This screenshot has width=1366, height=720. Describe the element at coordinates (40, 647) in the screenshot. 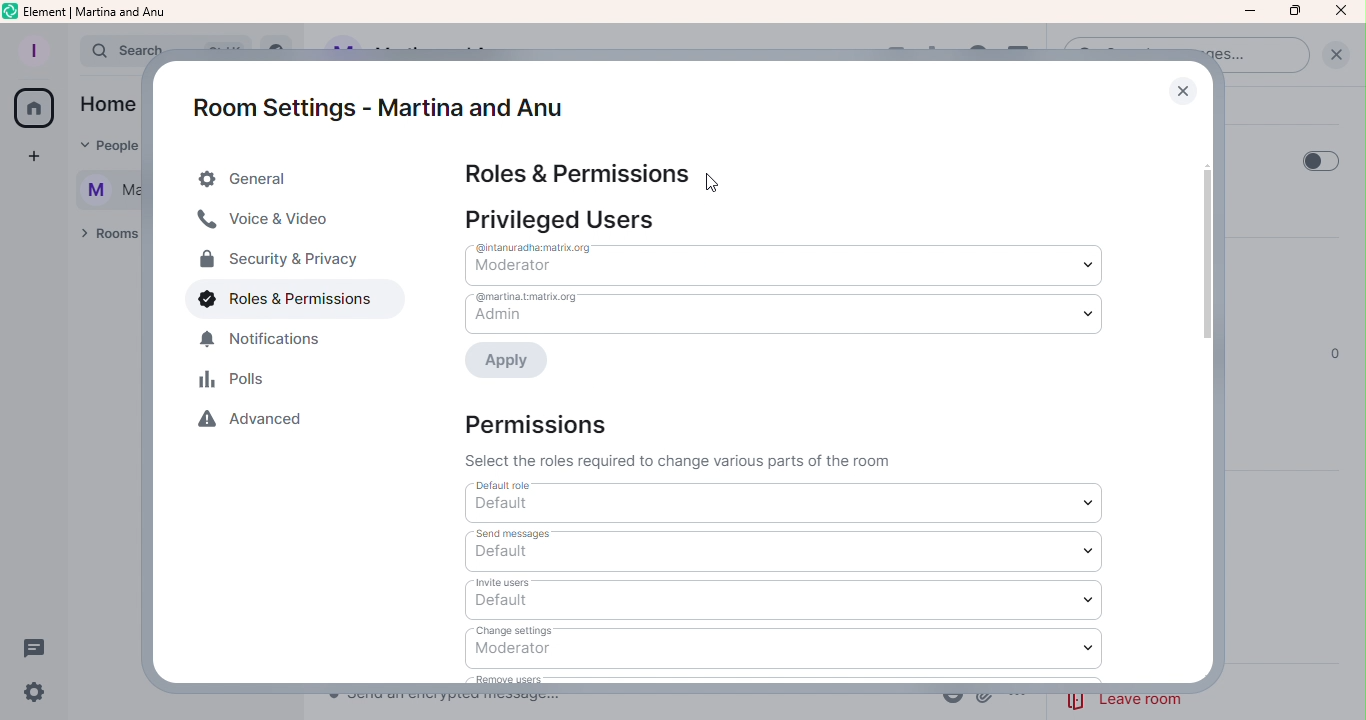

I see `Threads` at that location.